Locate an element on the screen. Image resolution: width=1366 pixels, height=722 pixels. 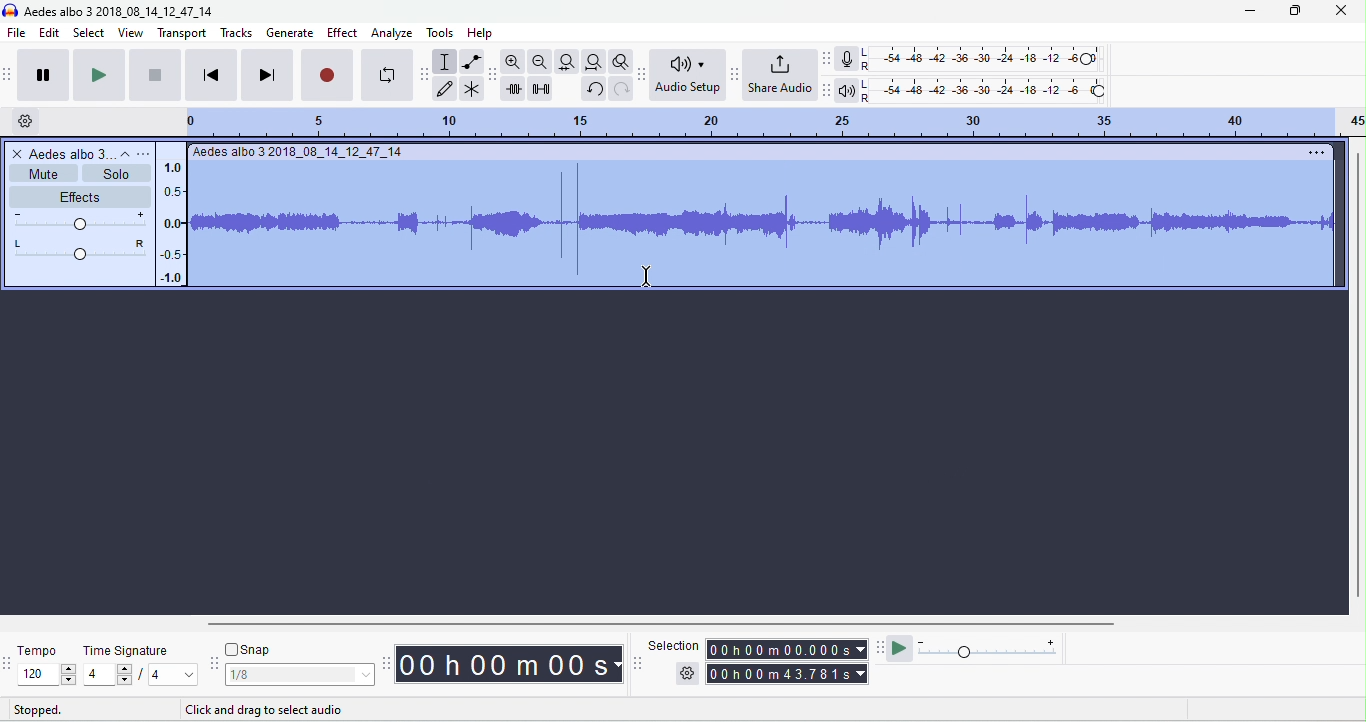
total time is located at coordinates (785, 674).